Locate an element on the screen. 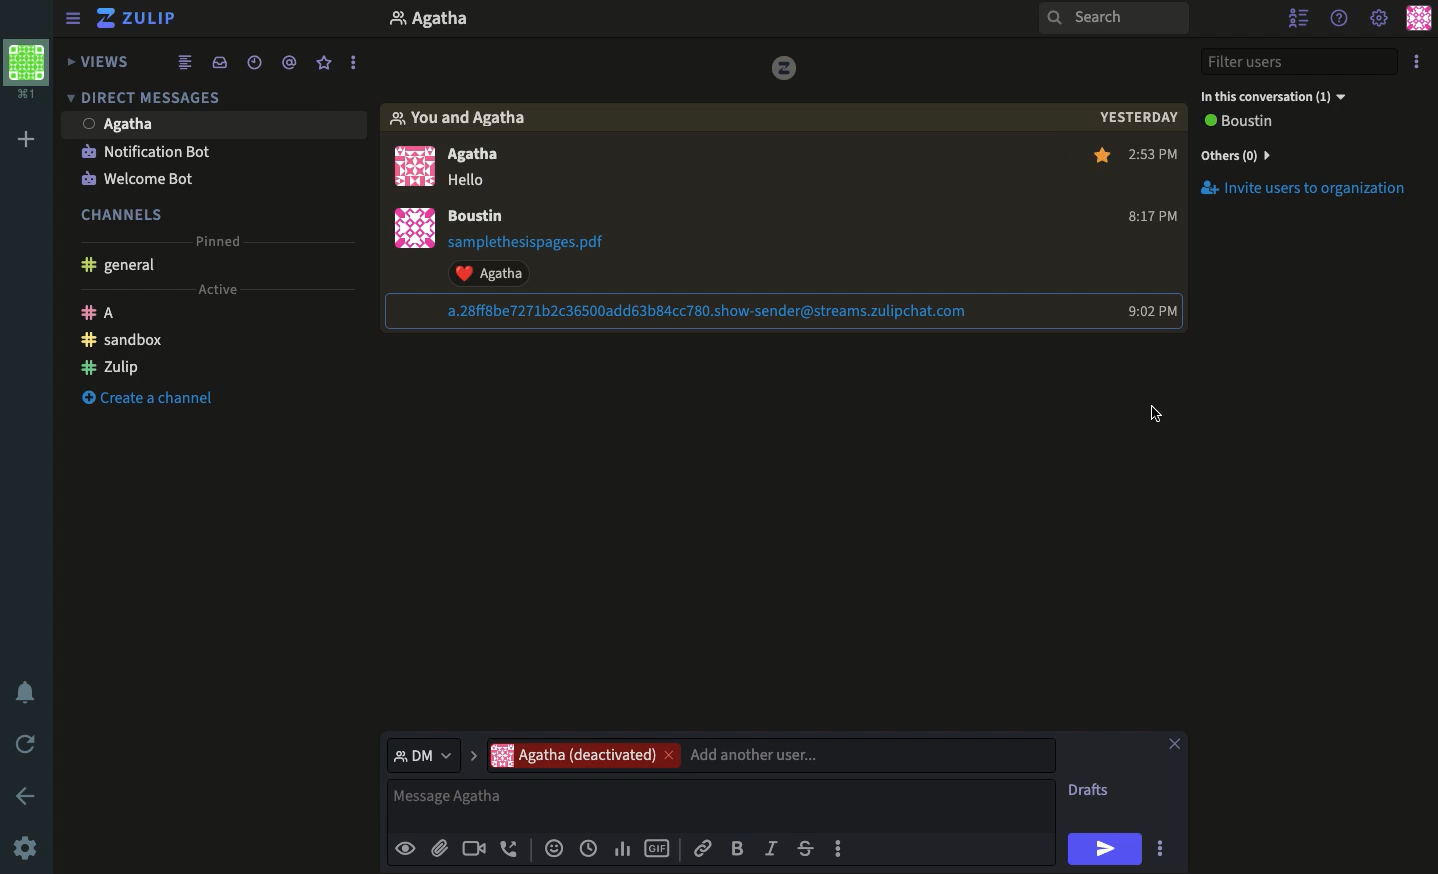 The height and width of the screenshot is (874, 1438). A is located at coordinates (104, 313).